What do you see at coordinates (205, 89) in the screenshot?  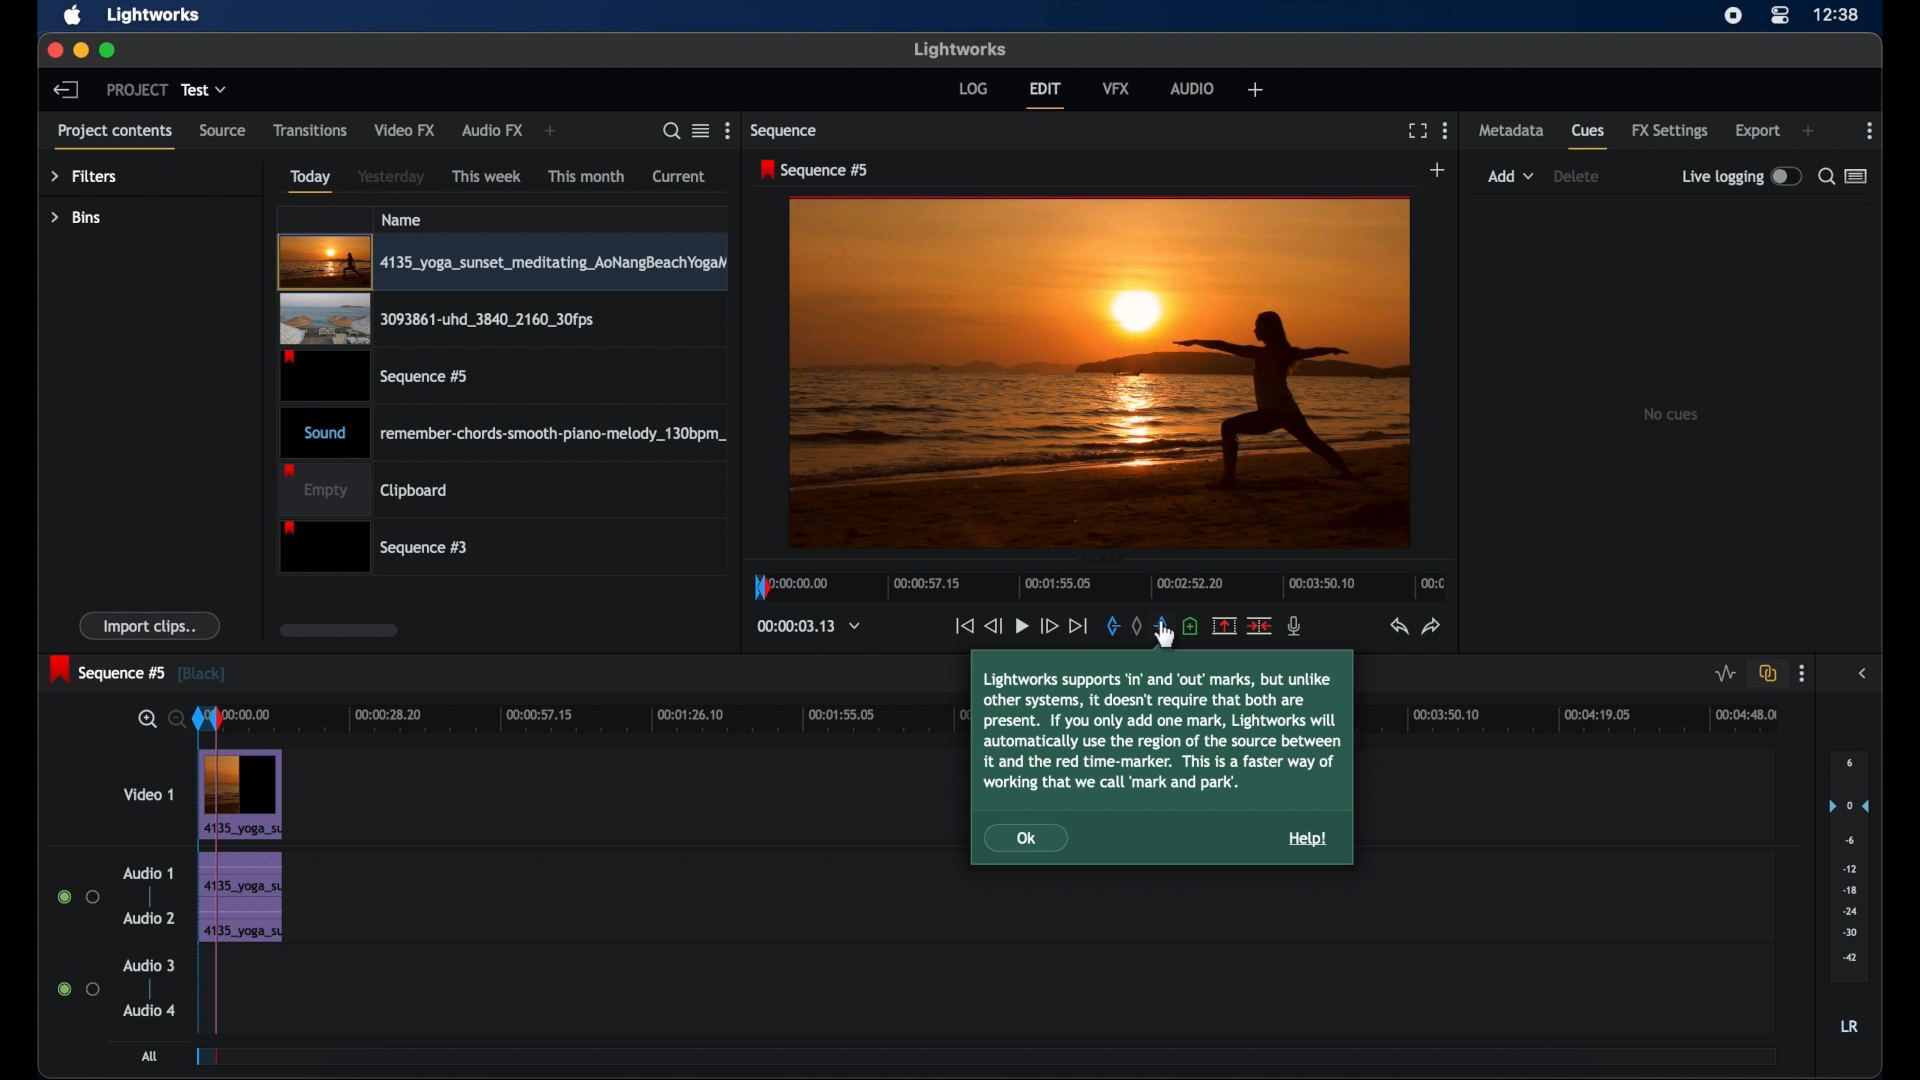 I see `test dropdown` at bounding box center [205, 89].